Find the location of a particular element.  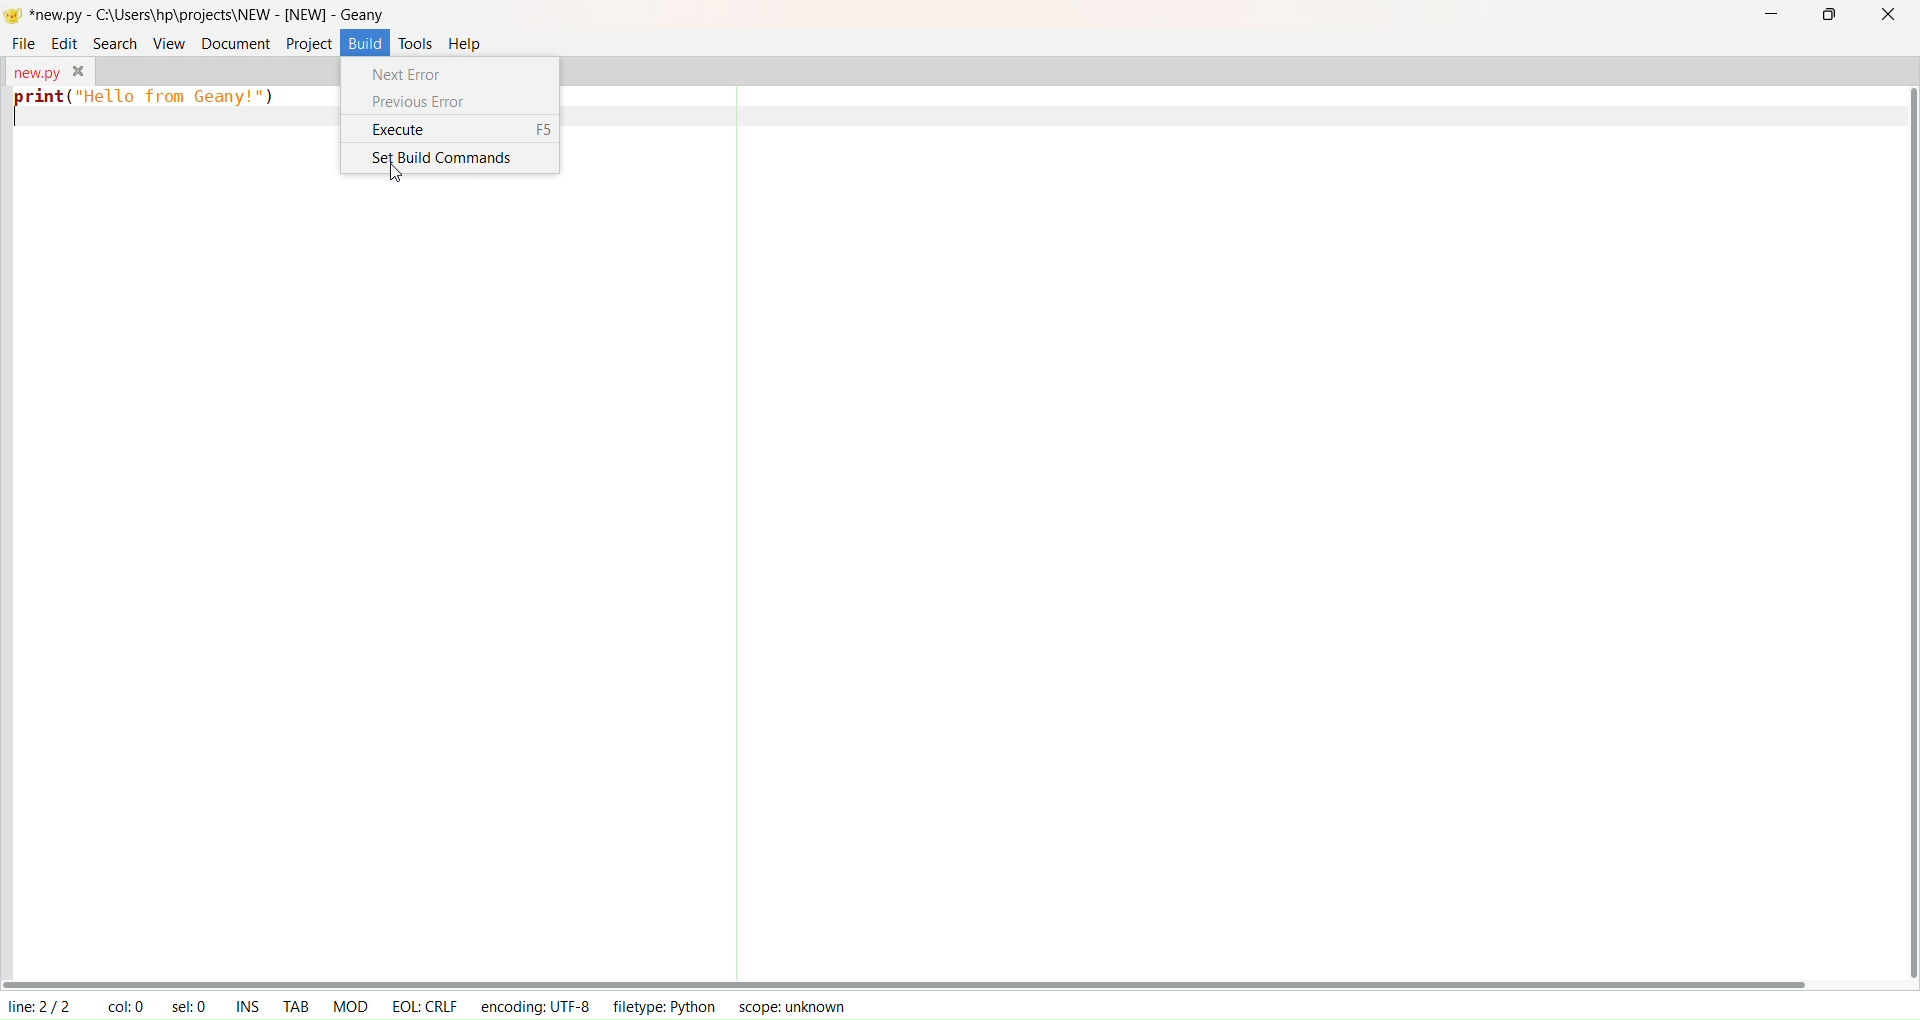

help is located at coordinates (477, 45).